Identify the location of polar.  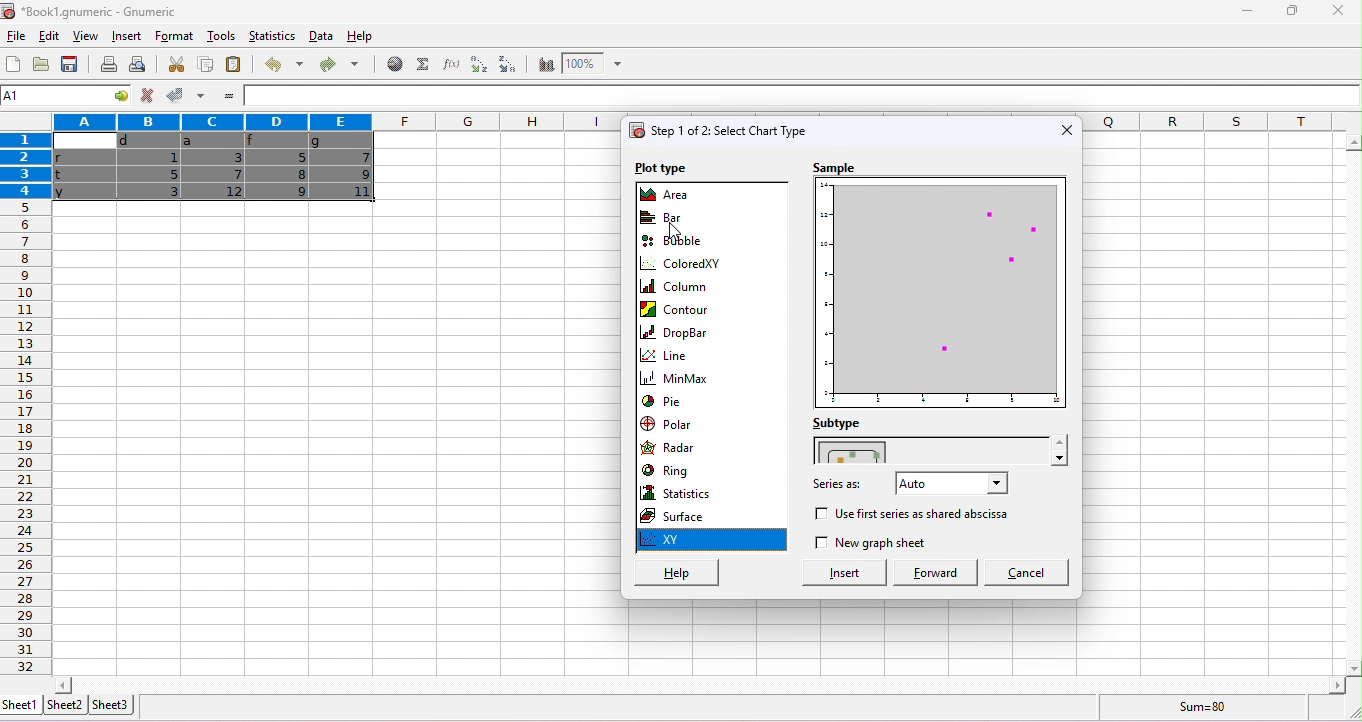
(677, 425).